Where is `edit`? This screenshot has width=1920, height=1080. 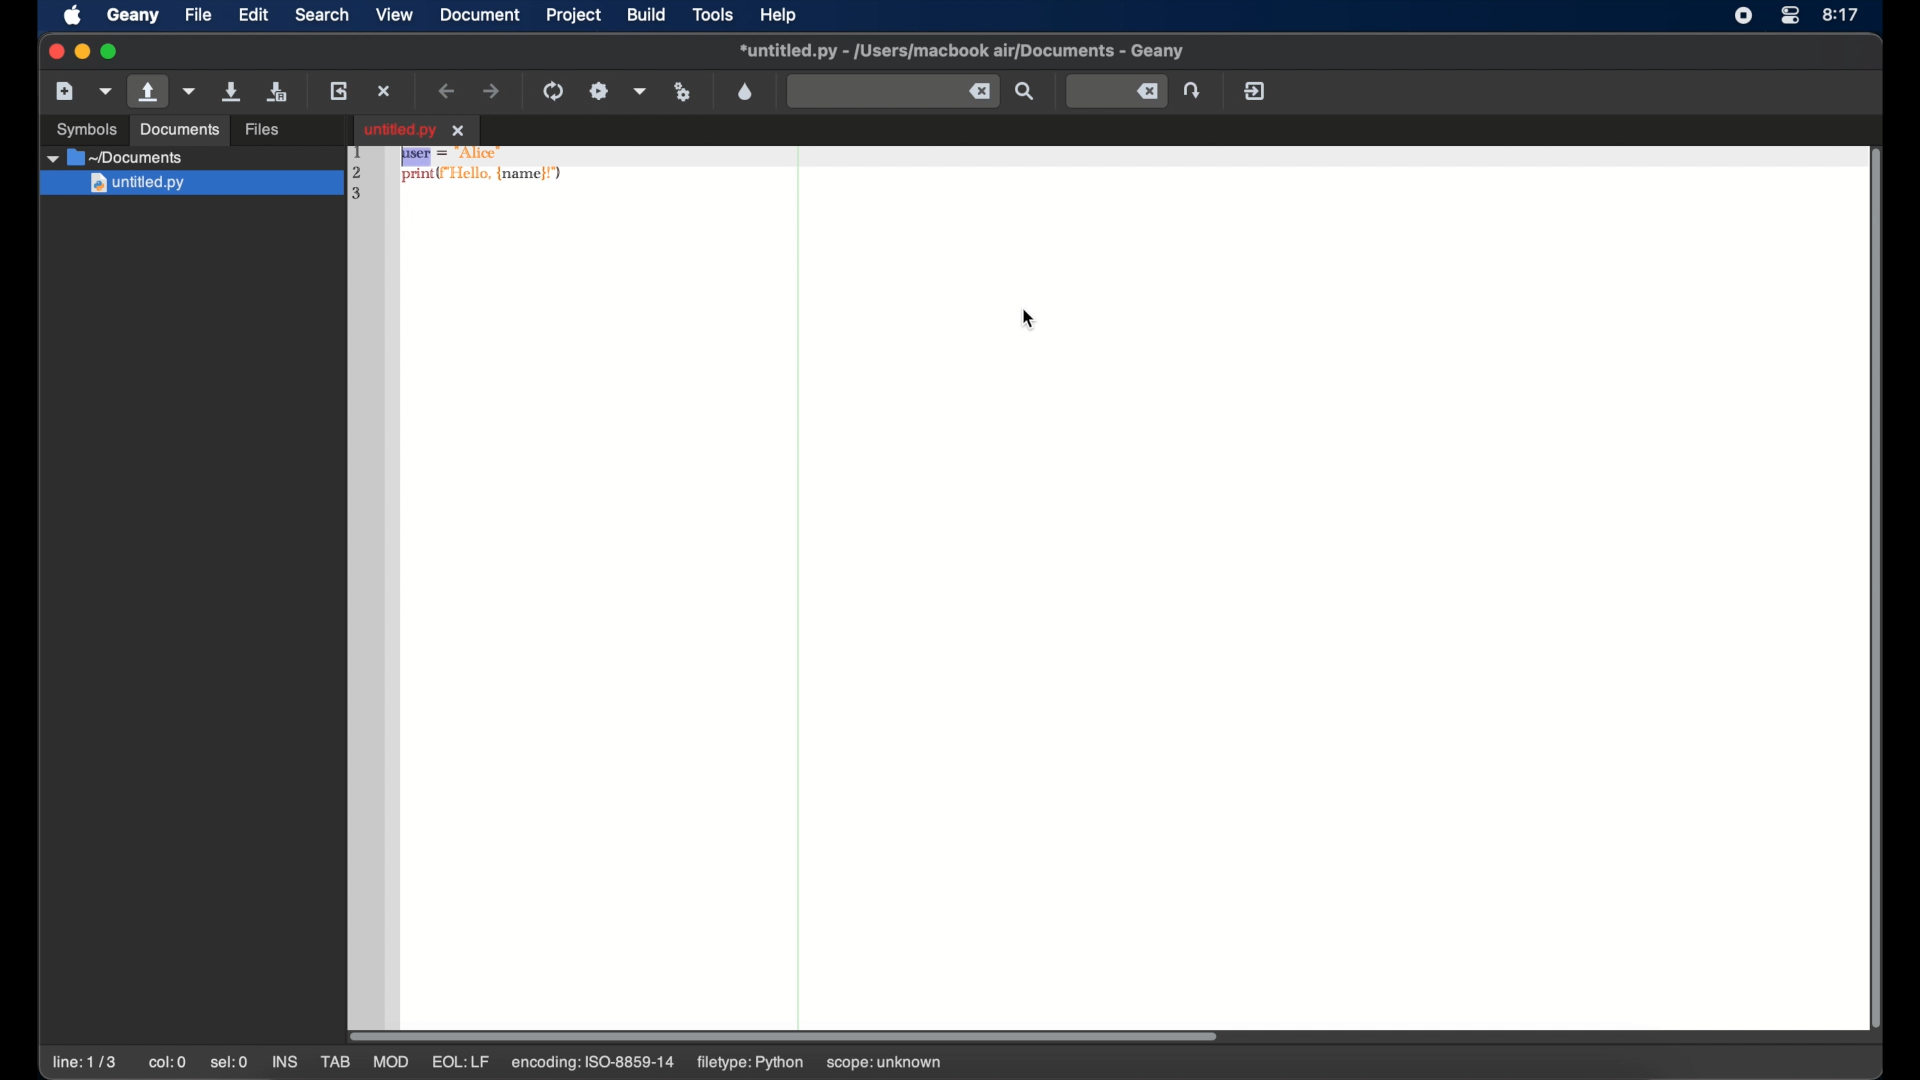
edit is located at coordinates (252, 14).